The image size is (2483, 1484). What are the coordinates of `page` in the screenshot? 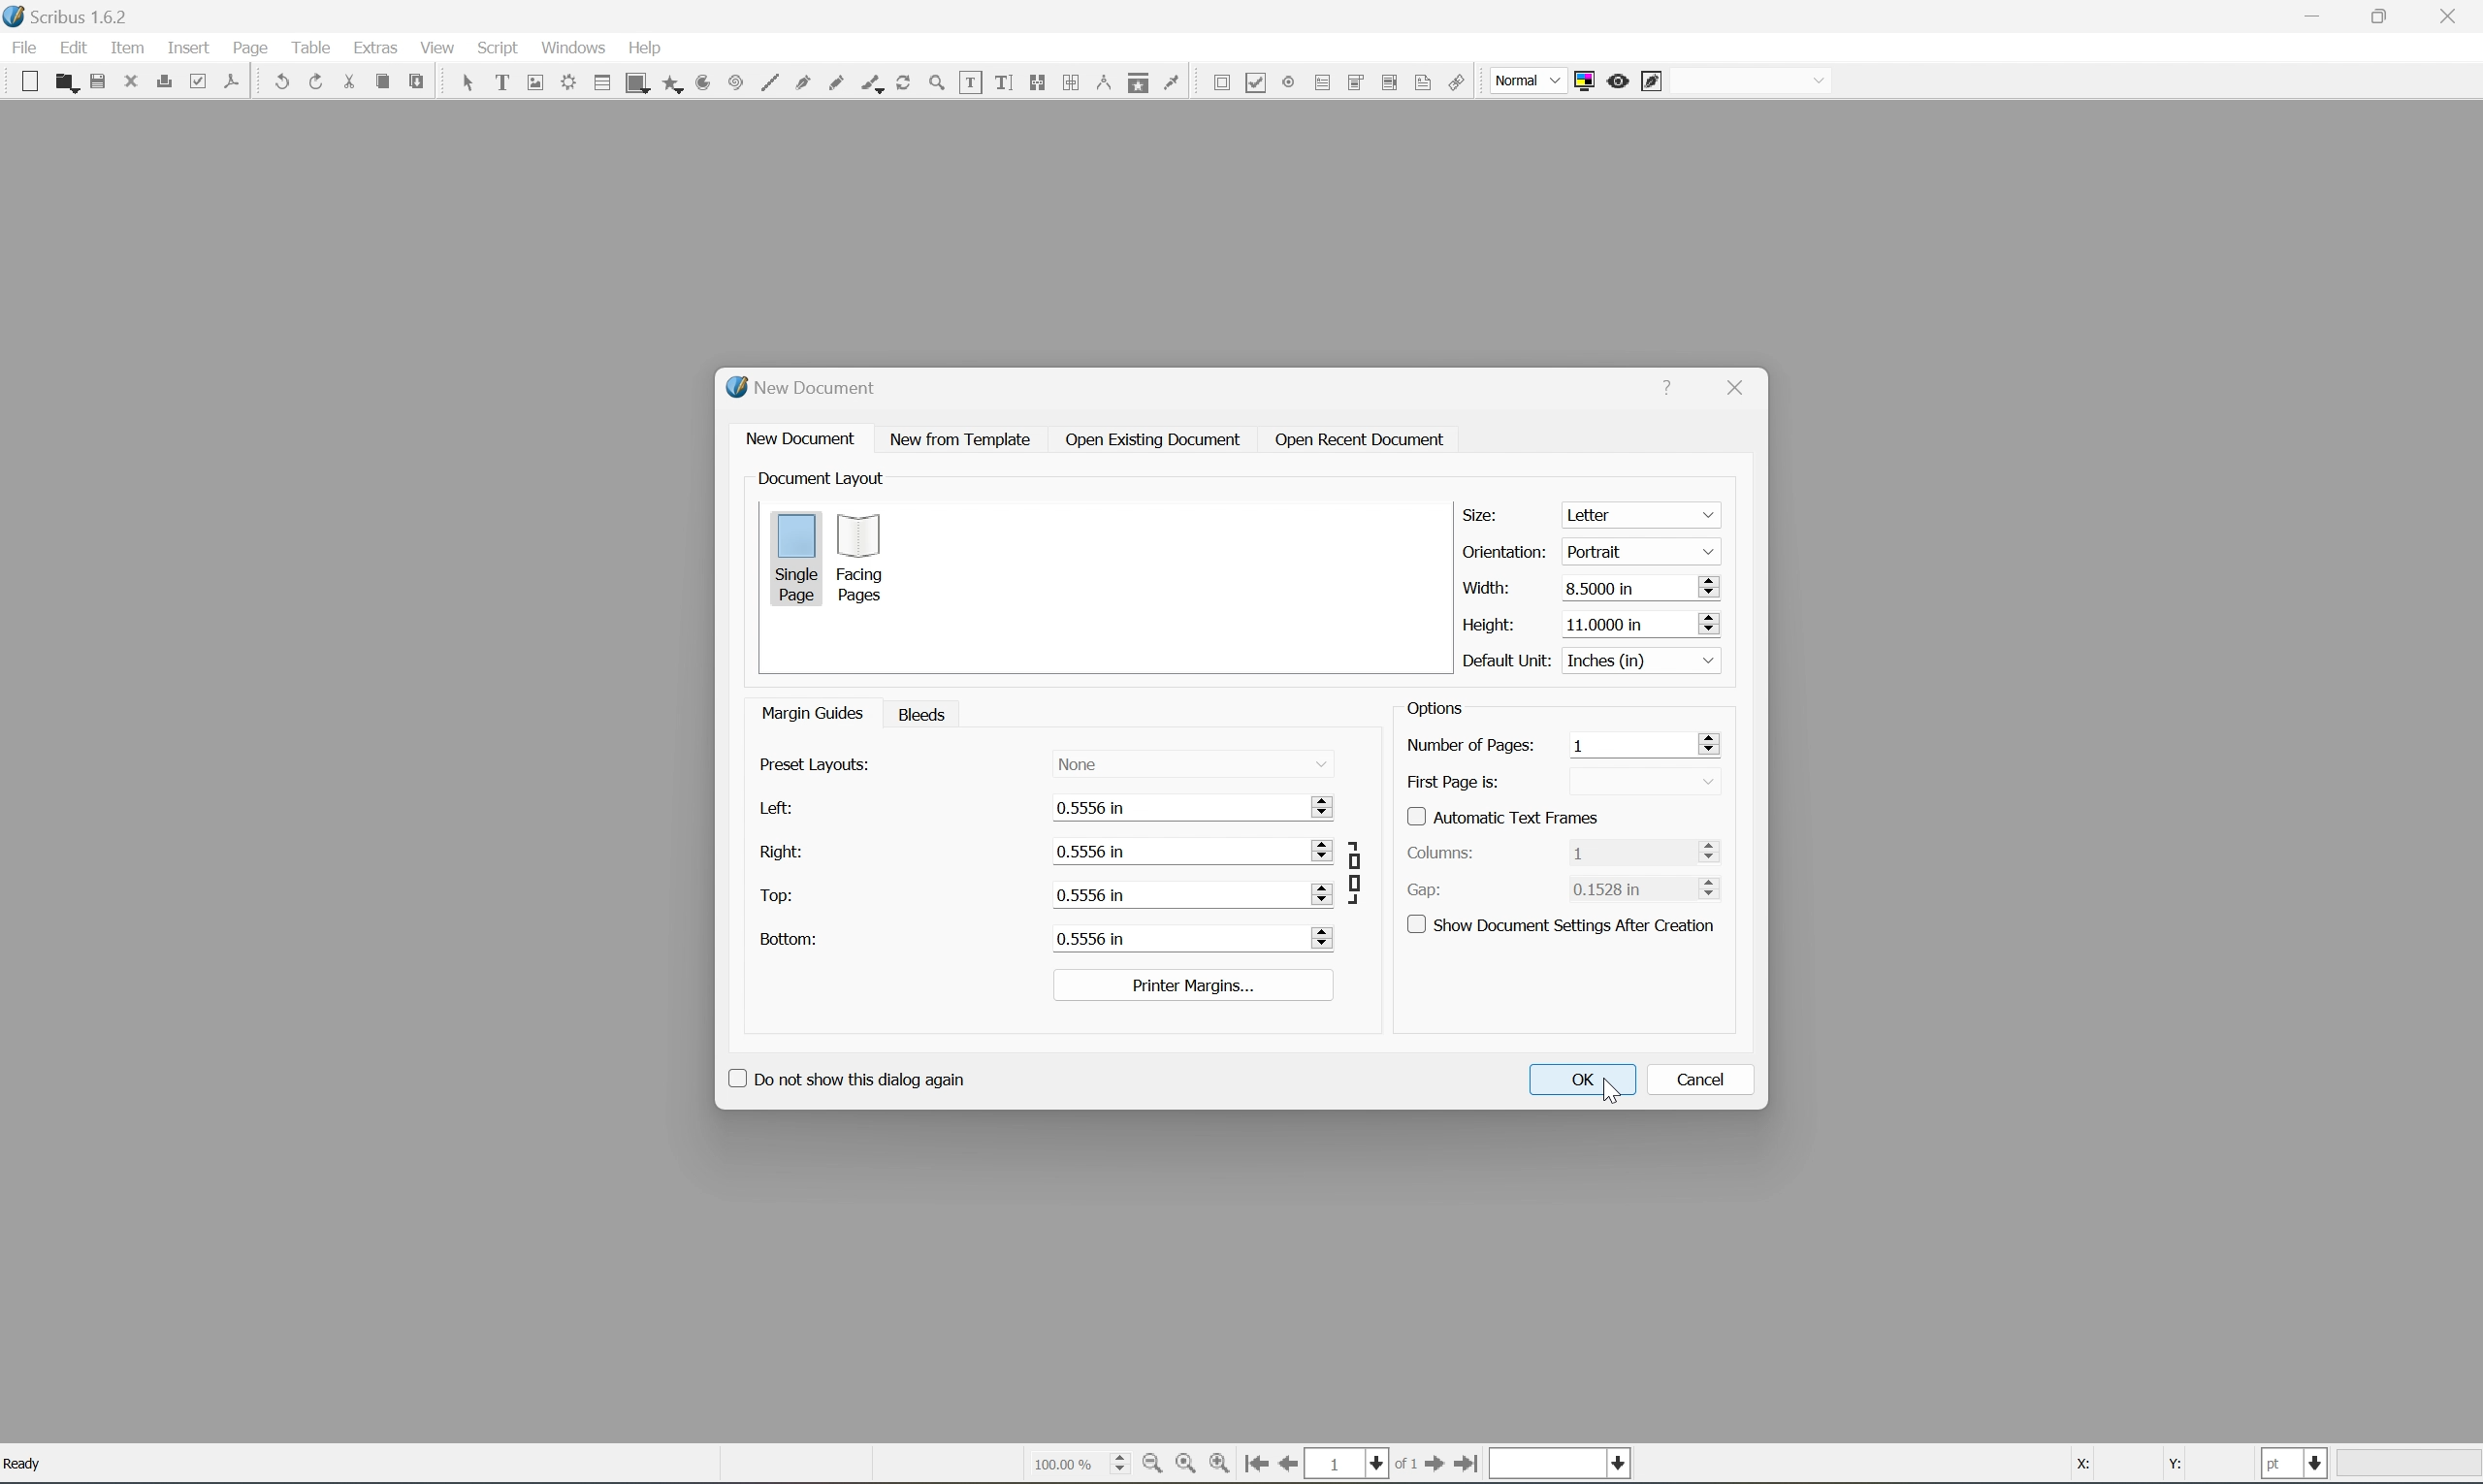 It's located at (251, 47).